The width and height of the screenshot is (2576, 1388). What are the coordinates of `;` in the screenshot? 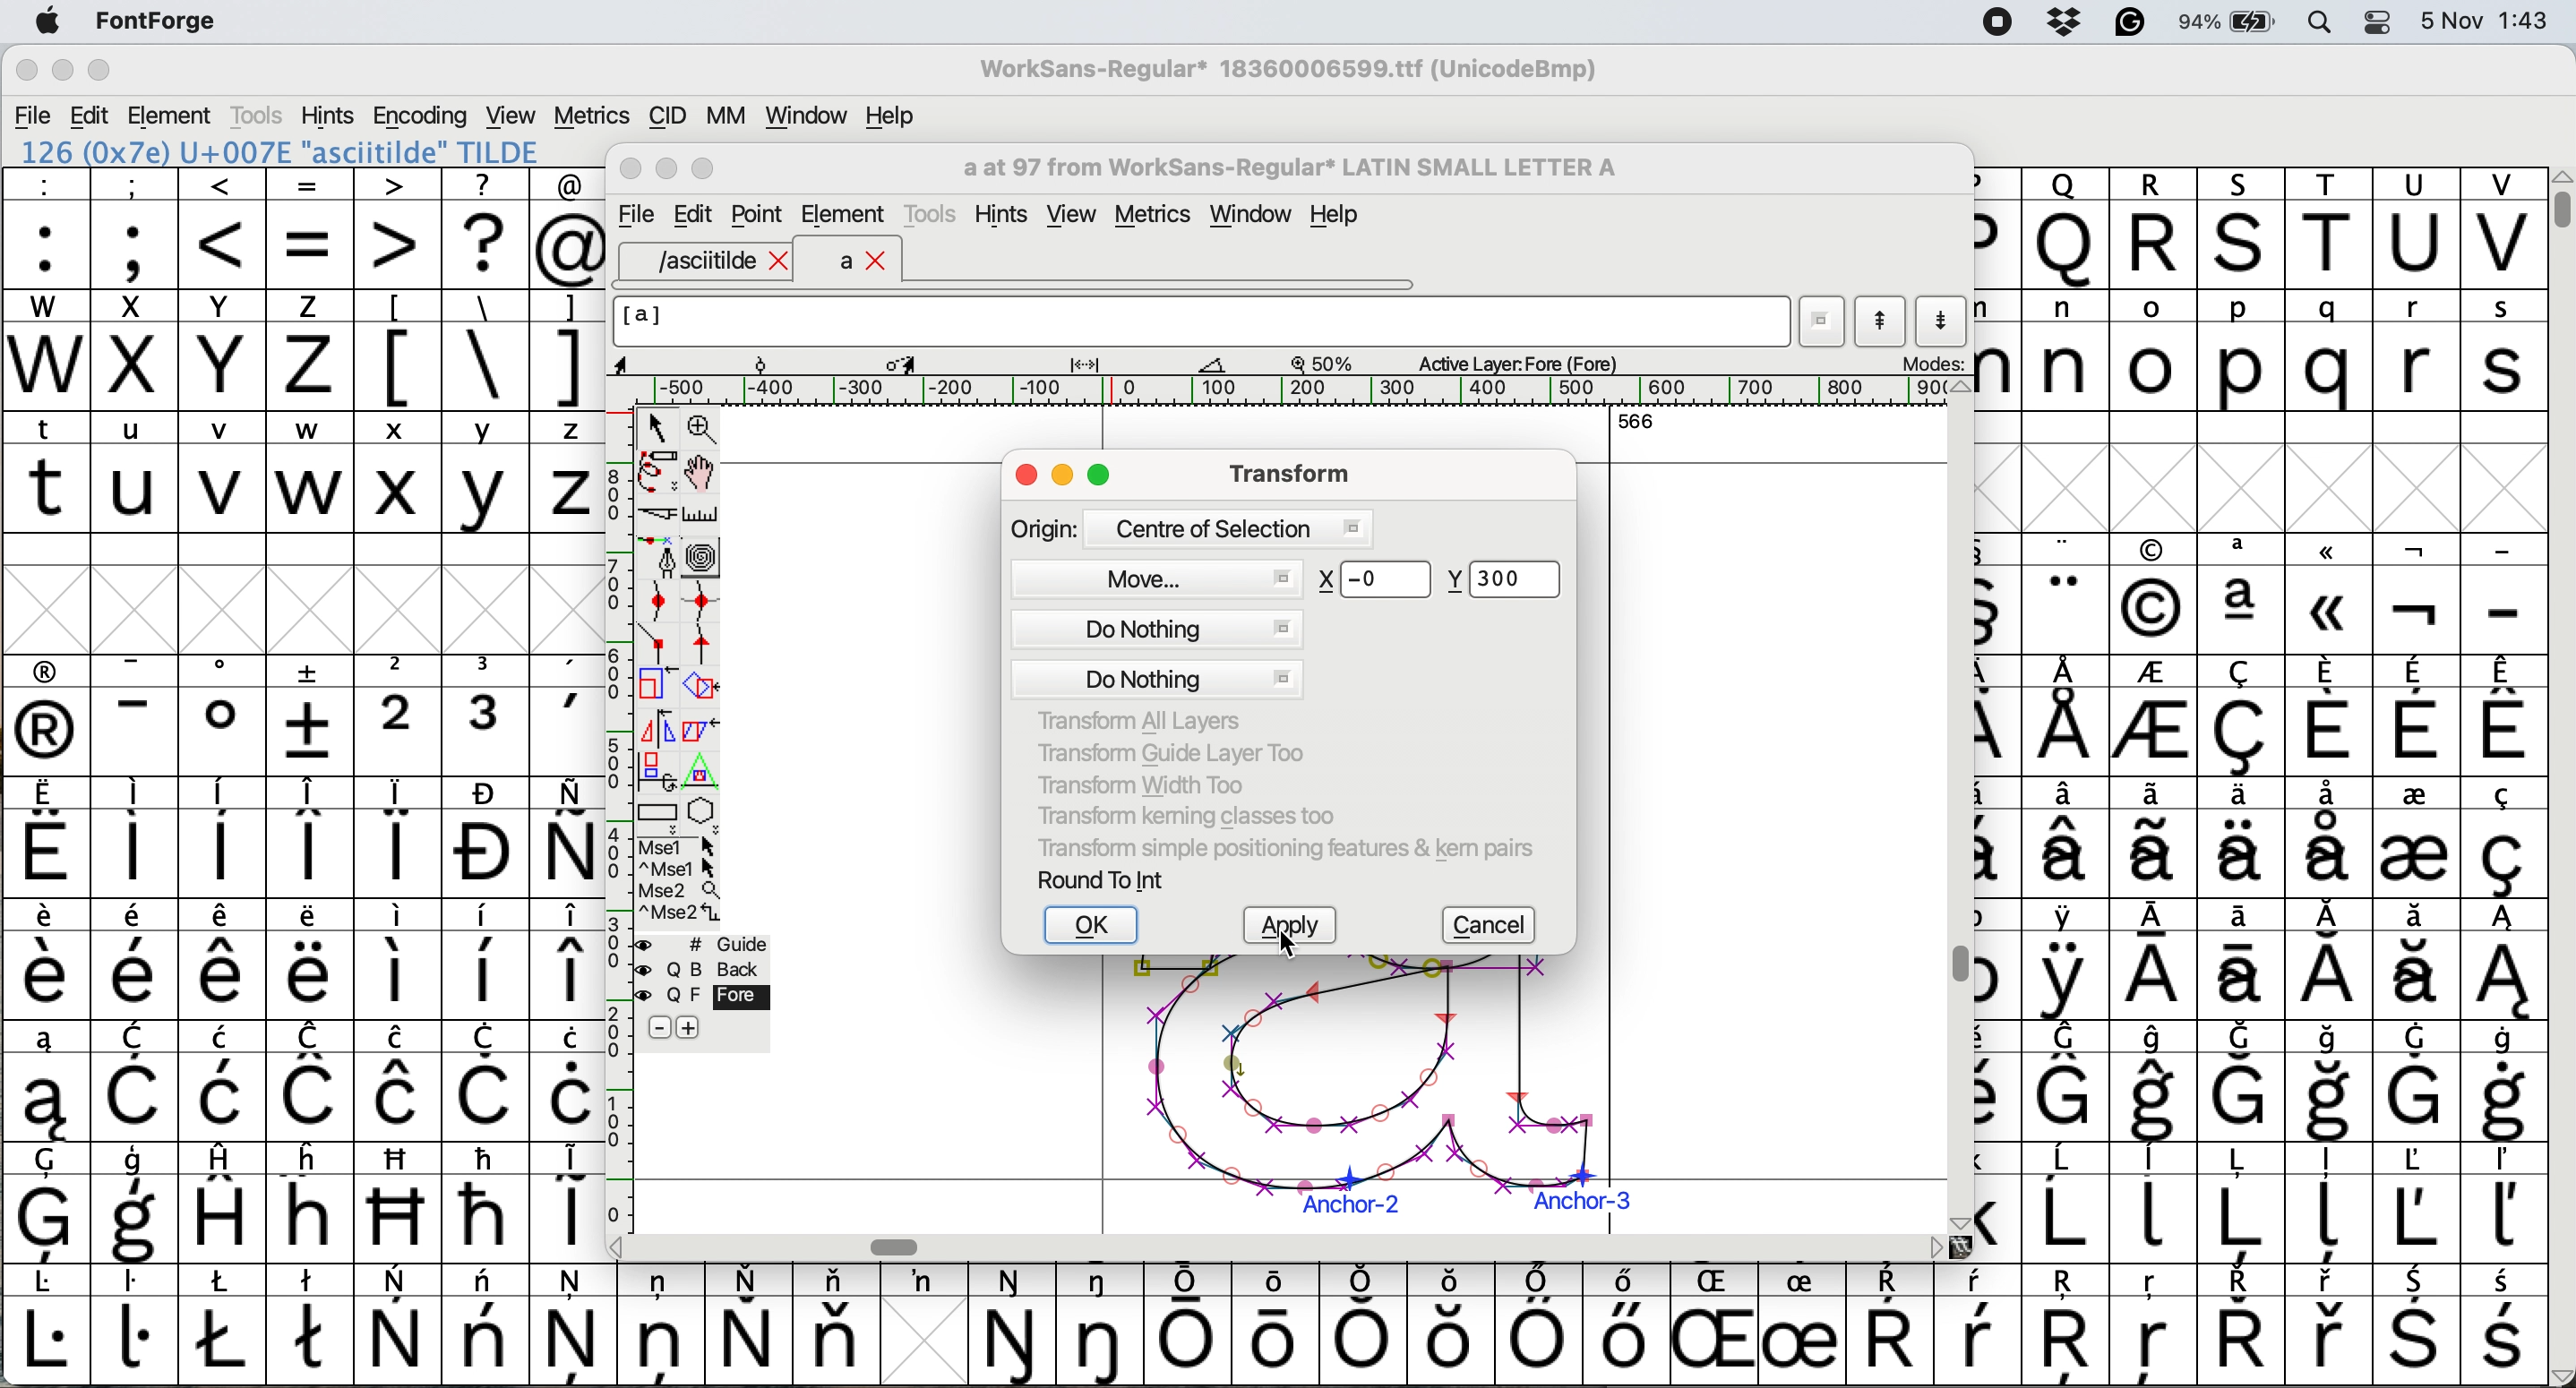 It's located at (135, 226).